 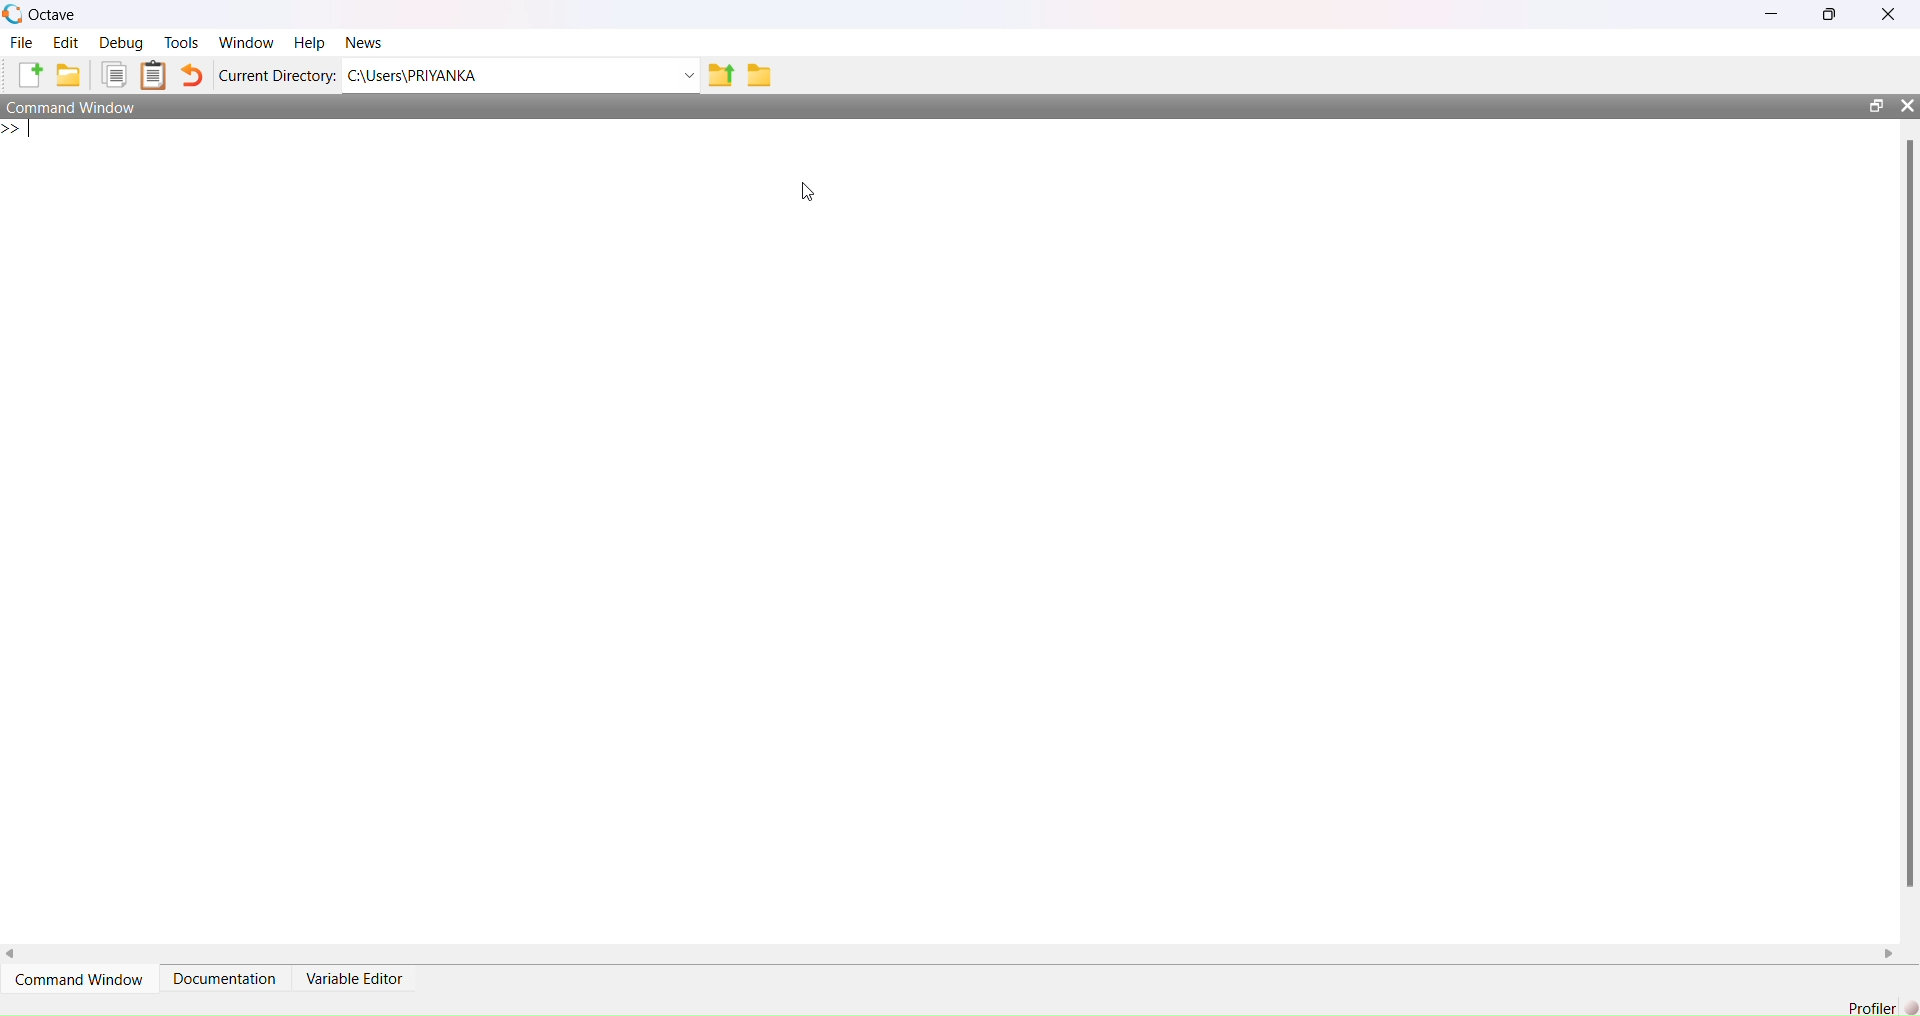 What do you see at coordinates (78, 979) in the screenshot?
I see `Command Window` at bounding box center [78, 979].